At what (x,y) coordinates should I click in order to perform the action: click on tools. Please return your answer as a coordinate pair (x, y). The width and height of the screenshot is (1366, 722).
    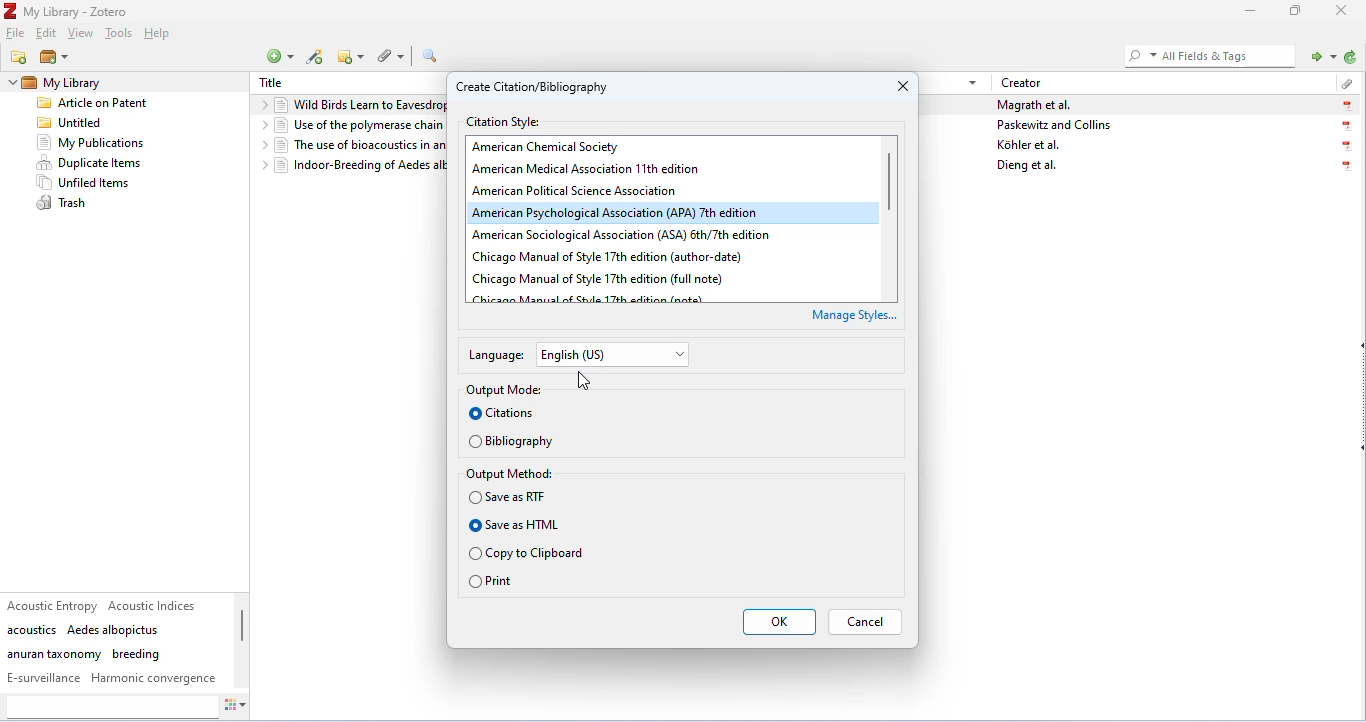
    Looking at the image, I should click on (118, 34).